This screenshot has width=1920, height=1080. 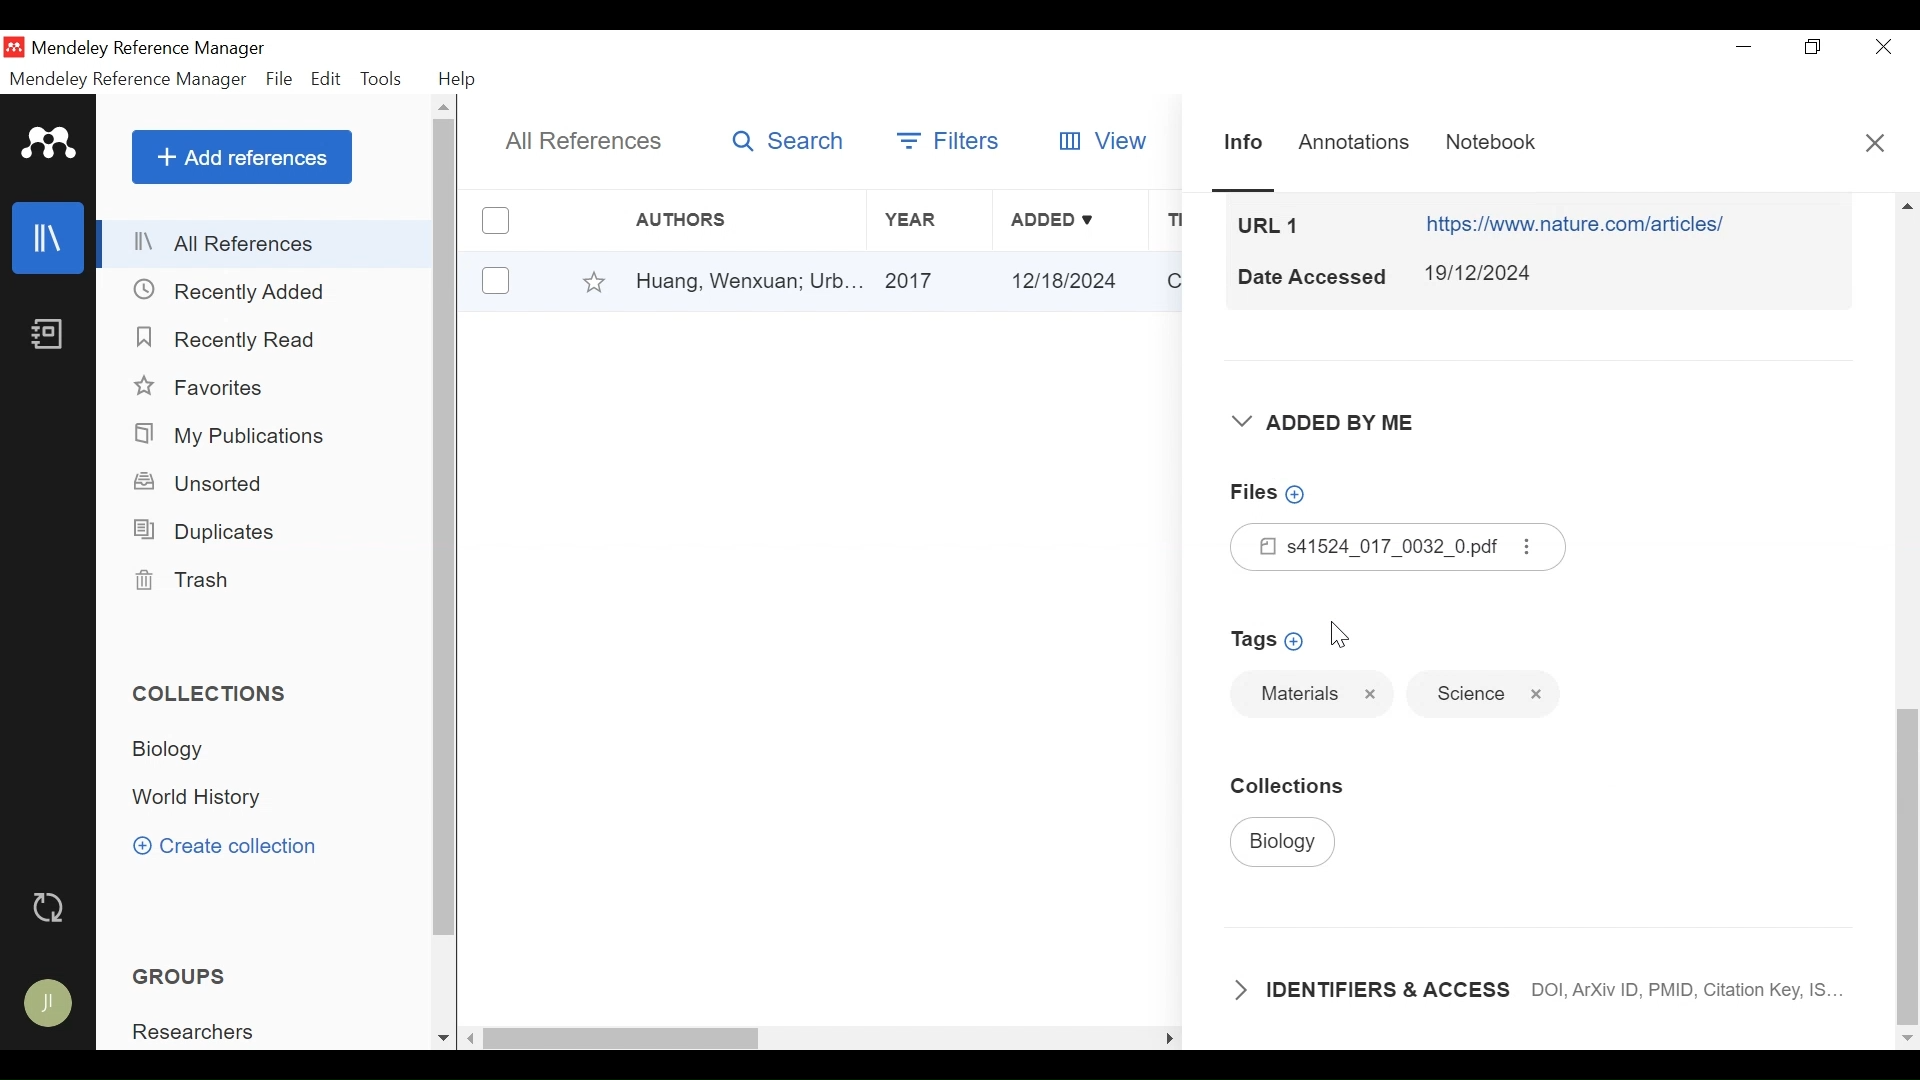 What do you see at coordinates (224, 845) in the screenshot?
I see `Create Collection` at bounding box center [224, 845].